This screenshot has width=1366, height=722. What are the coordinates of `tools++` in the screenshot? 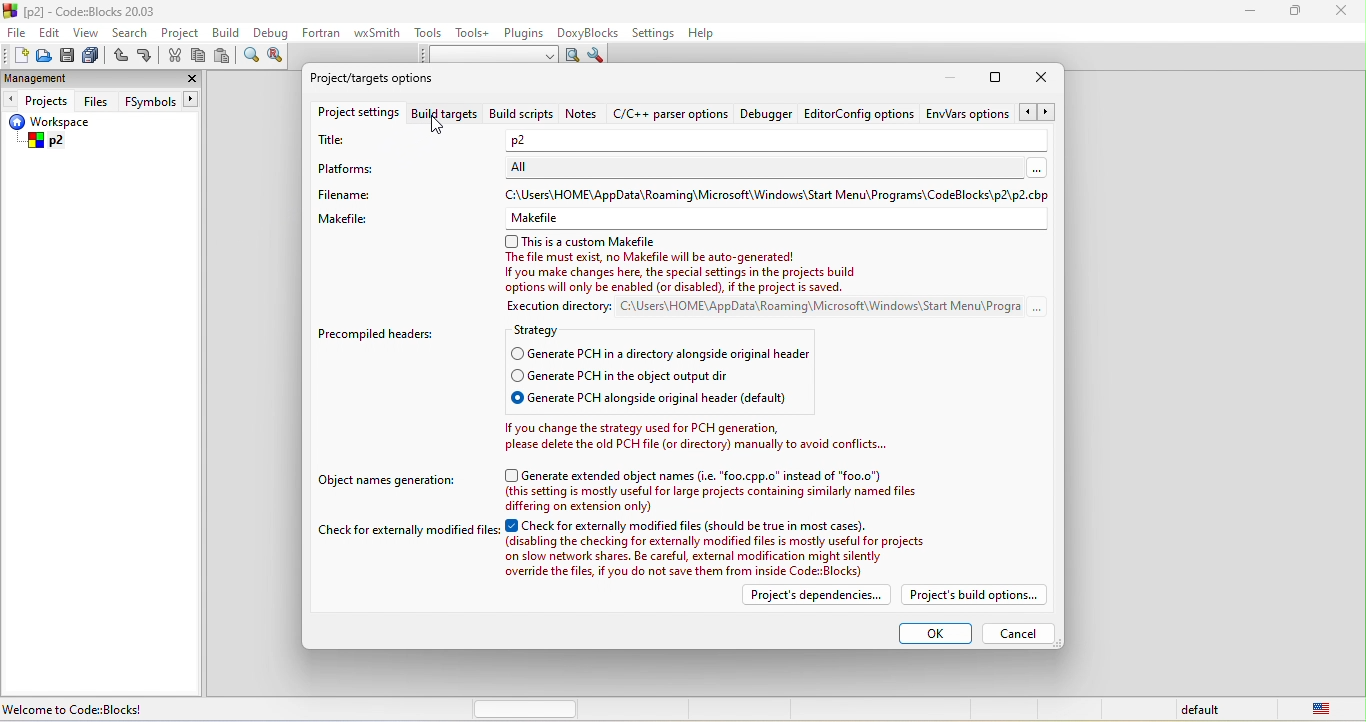 It's located at (476, 34).